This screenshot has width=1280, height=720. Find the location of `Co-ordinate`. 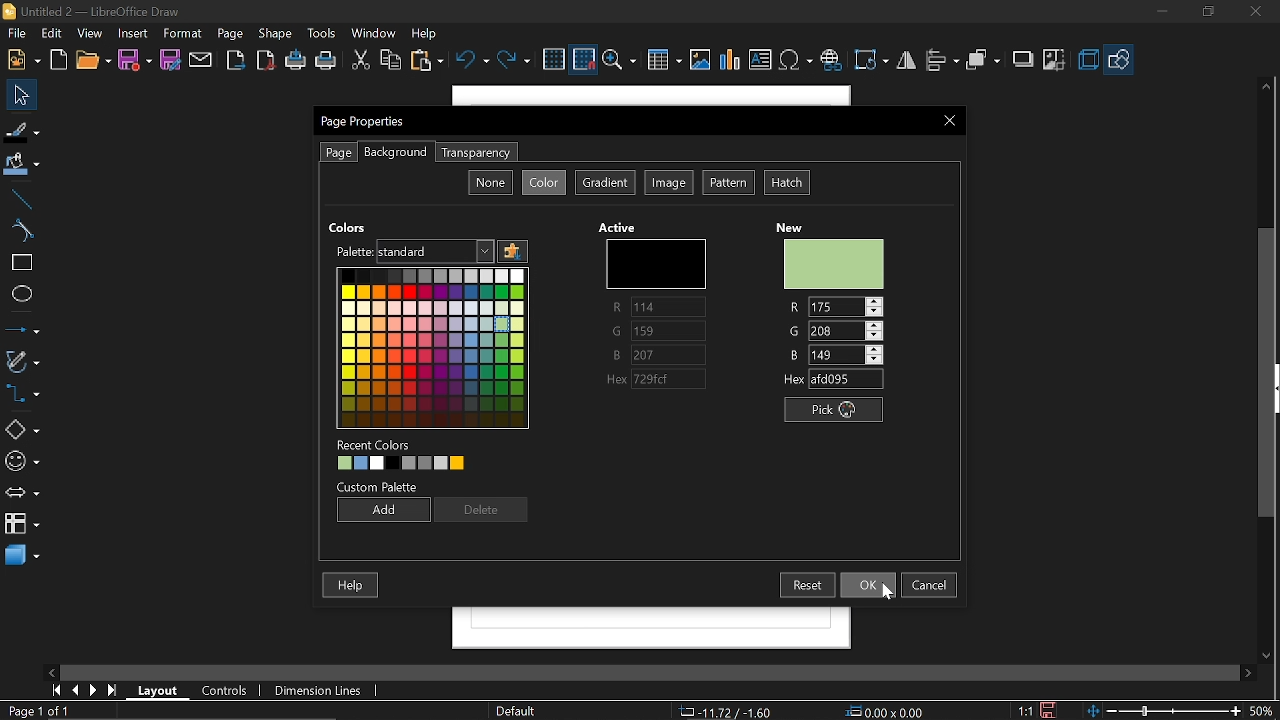

Co-ordinate is located at coordinates (725, 711).